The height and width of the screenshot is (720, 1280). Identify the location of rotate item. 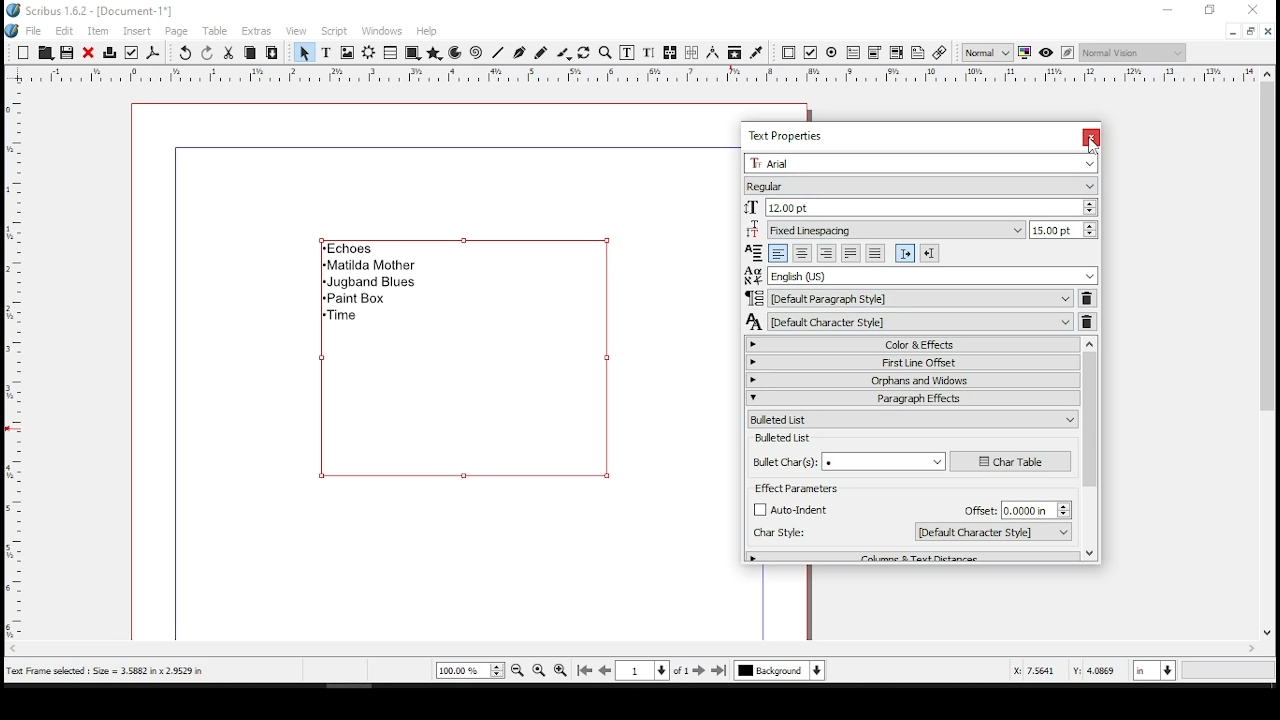
(585, 52).